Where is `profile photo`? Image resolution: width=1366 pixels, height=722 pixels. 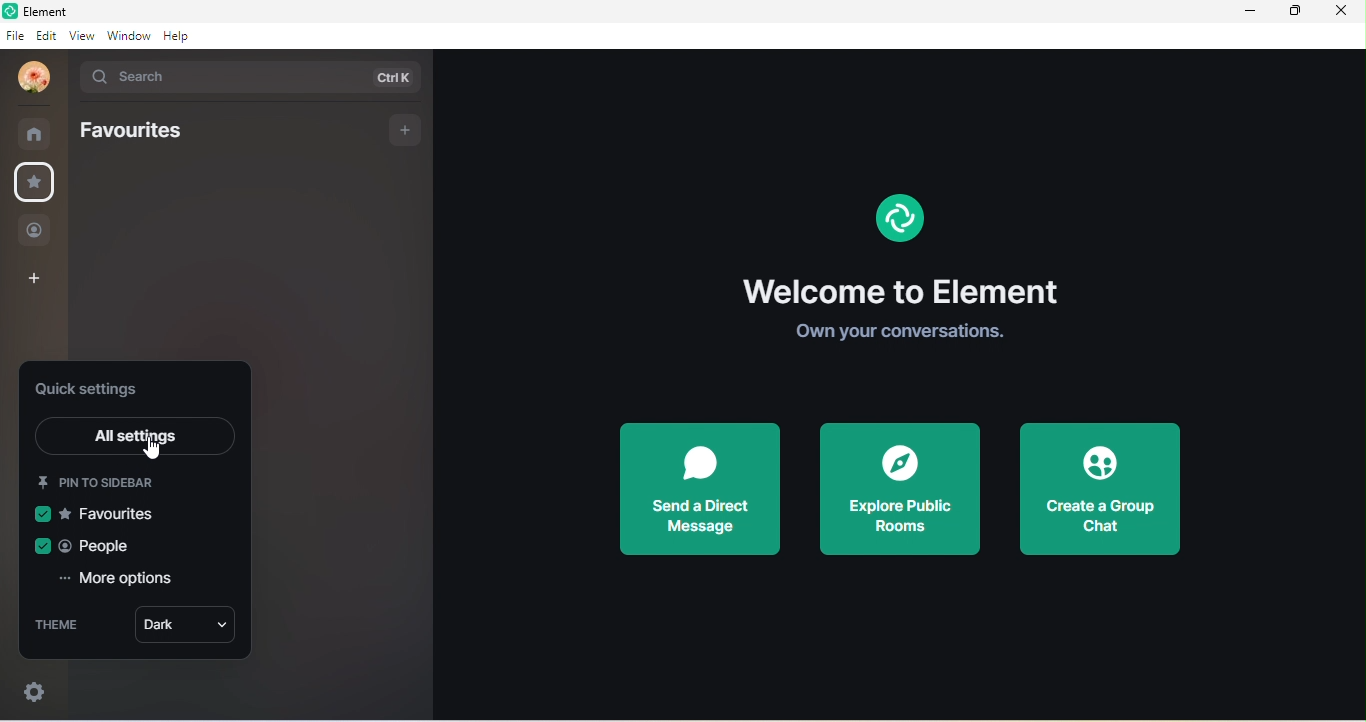 profile photo is located at coordinates (30, 78).